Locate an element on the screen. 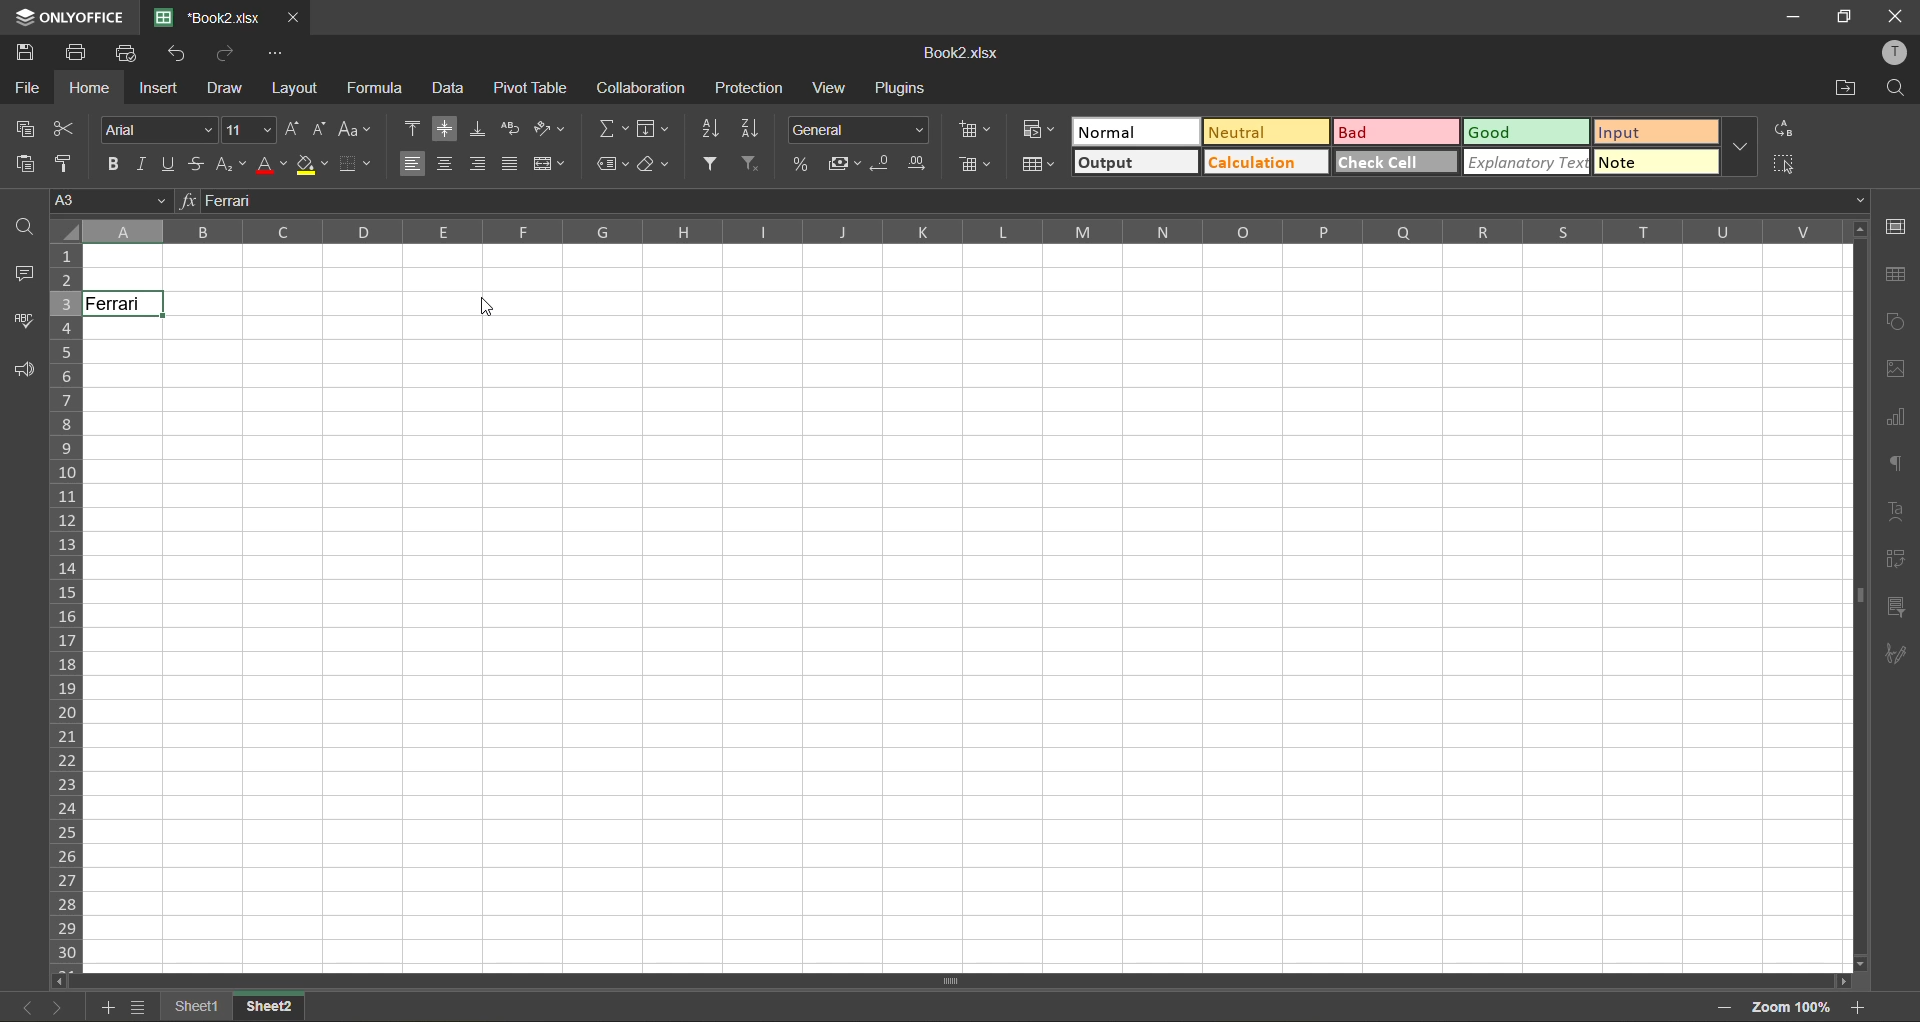 The image size is (1920, 1022). increase decimal is located at coordinates (920, 164).